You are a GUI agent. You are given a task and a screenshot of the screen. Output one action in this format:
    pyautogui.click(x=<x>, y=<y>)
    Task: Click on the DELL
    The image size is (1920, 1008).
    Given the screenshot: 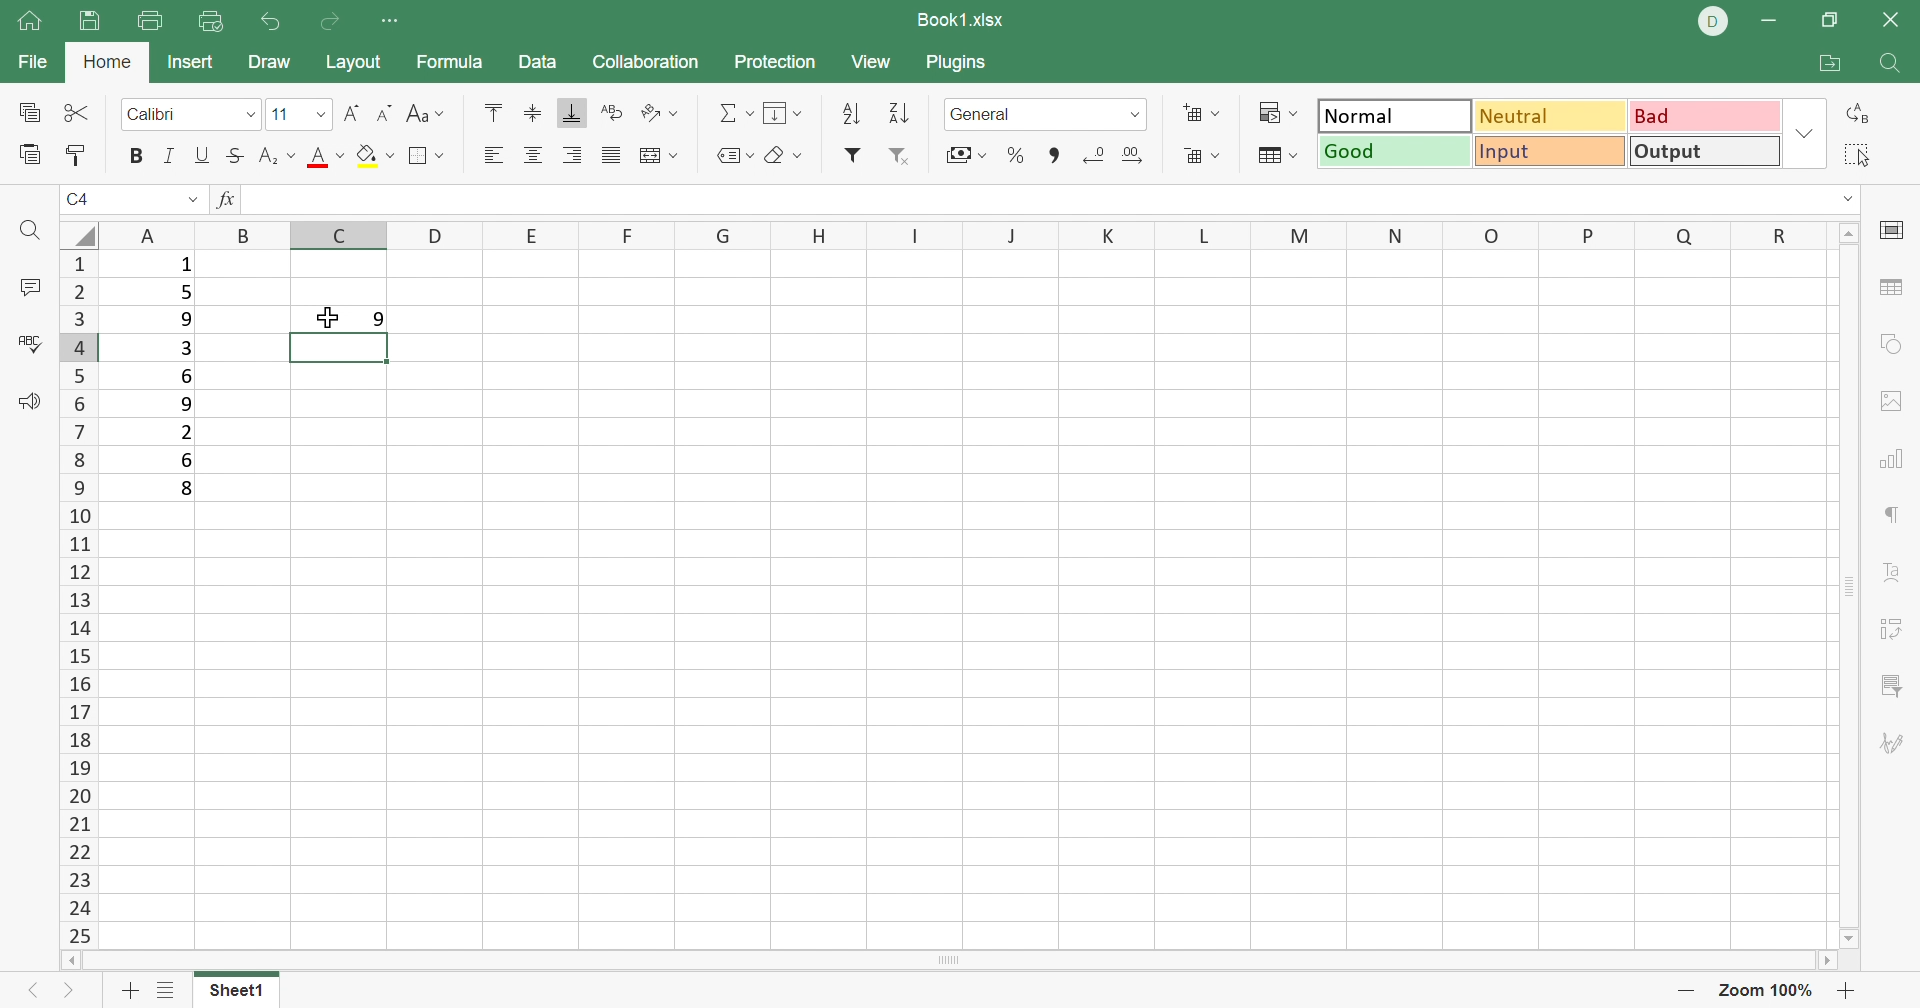 What is the action you would take?
    pyautogui.click(x=1714, y=25)
    